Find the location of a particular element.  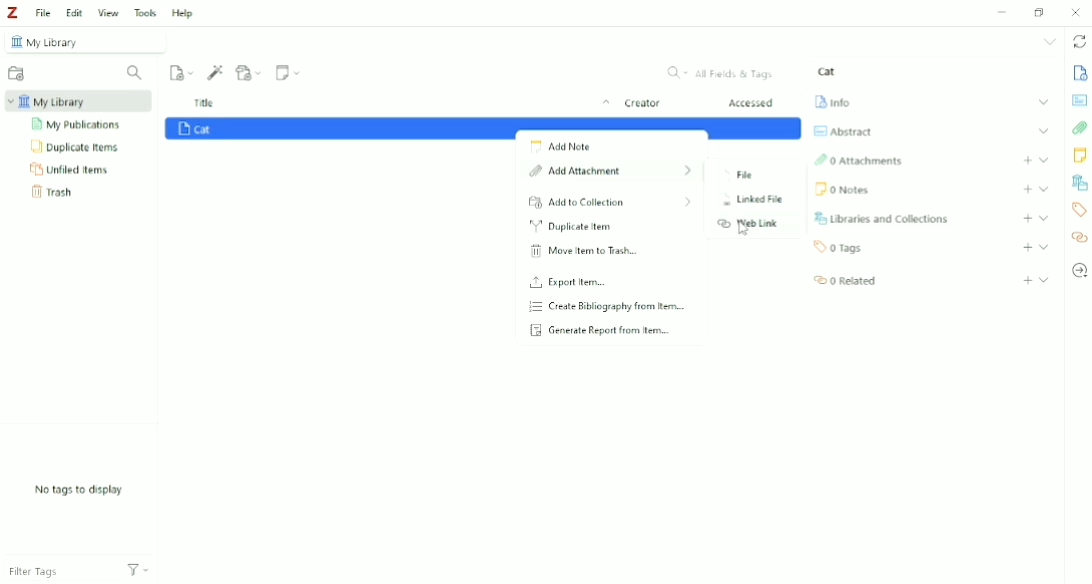

My Publications is located at coordinates (78, 125).